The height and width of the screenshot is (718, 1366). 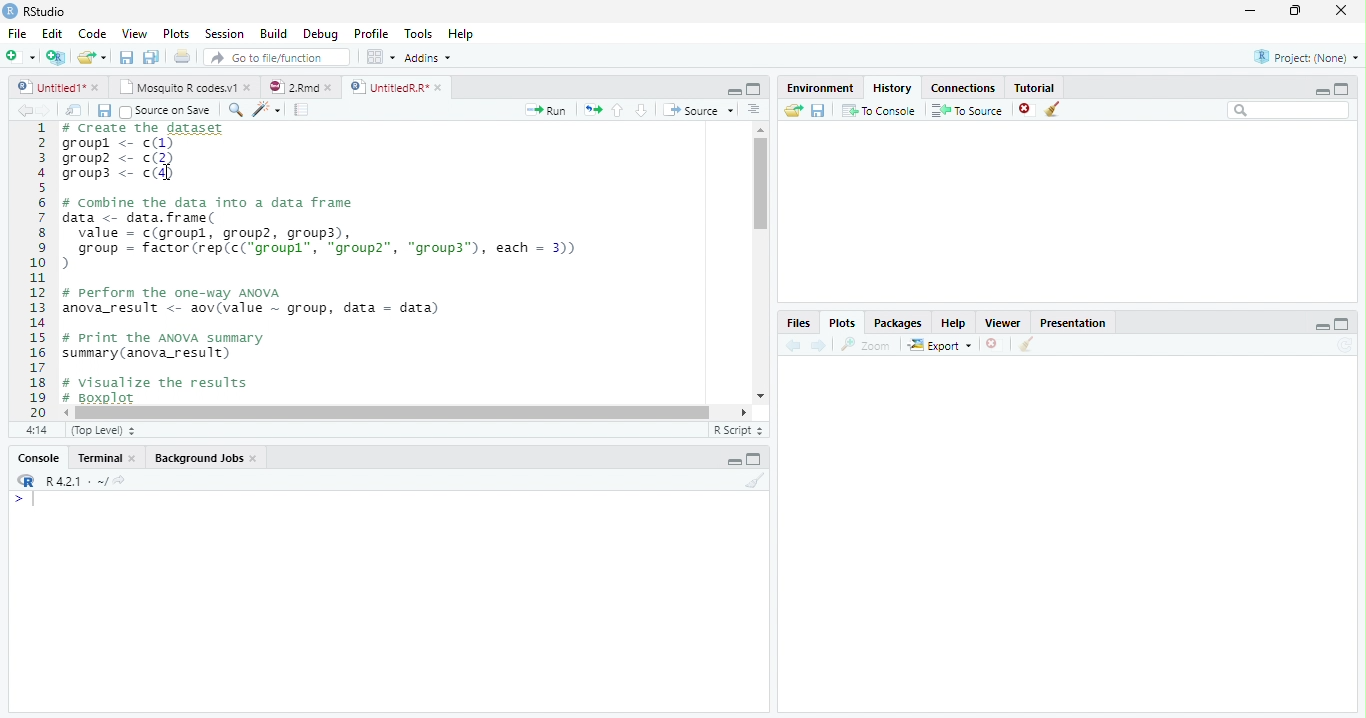 What do you see at coordinates (993, 345) in the screenshot?
I see `Delete` at bounding box center [993, 345].